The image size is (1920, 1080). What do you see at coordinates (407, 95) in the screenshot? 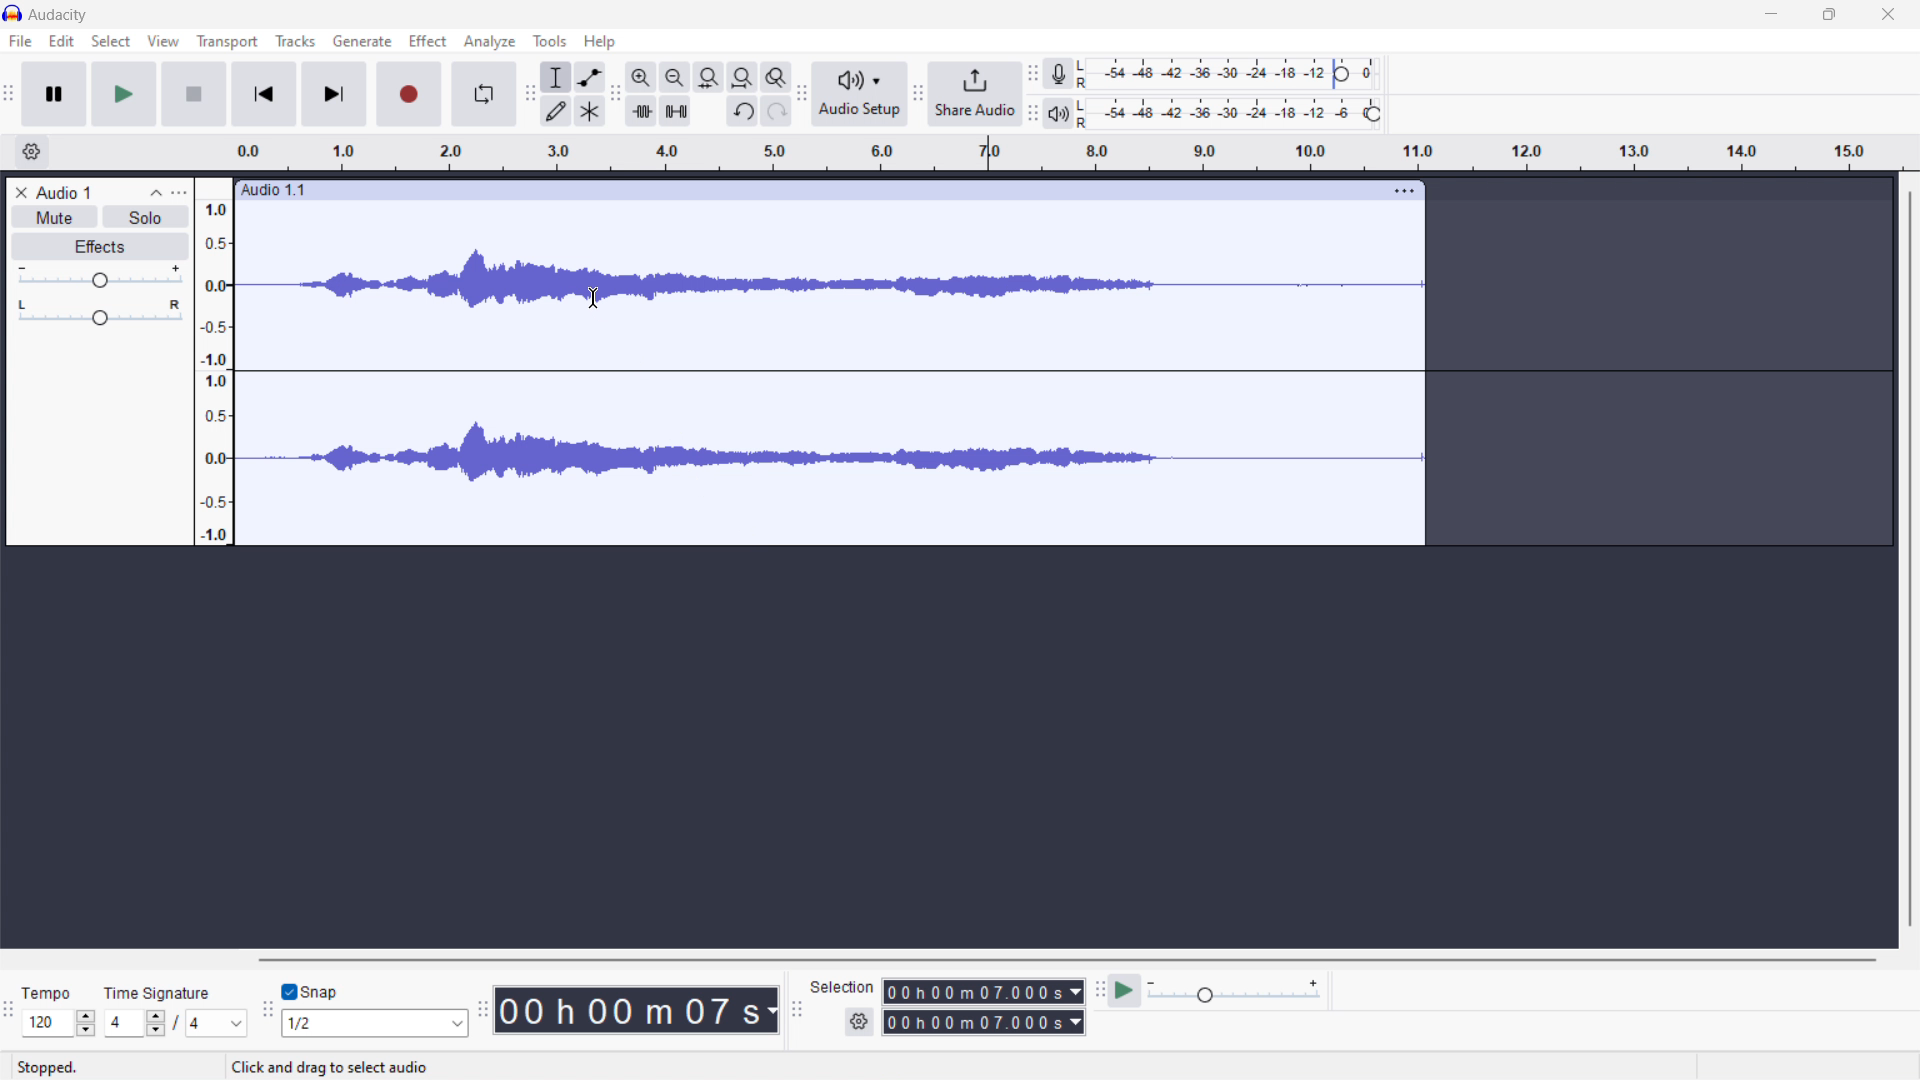
I see `record` at bounding box center [407, 95].